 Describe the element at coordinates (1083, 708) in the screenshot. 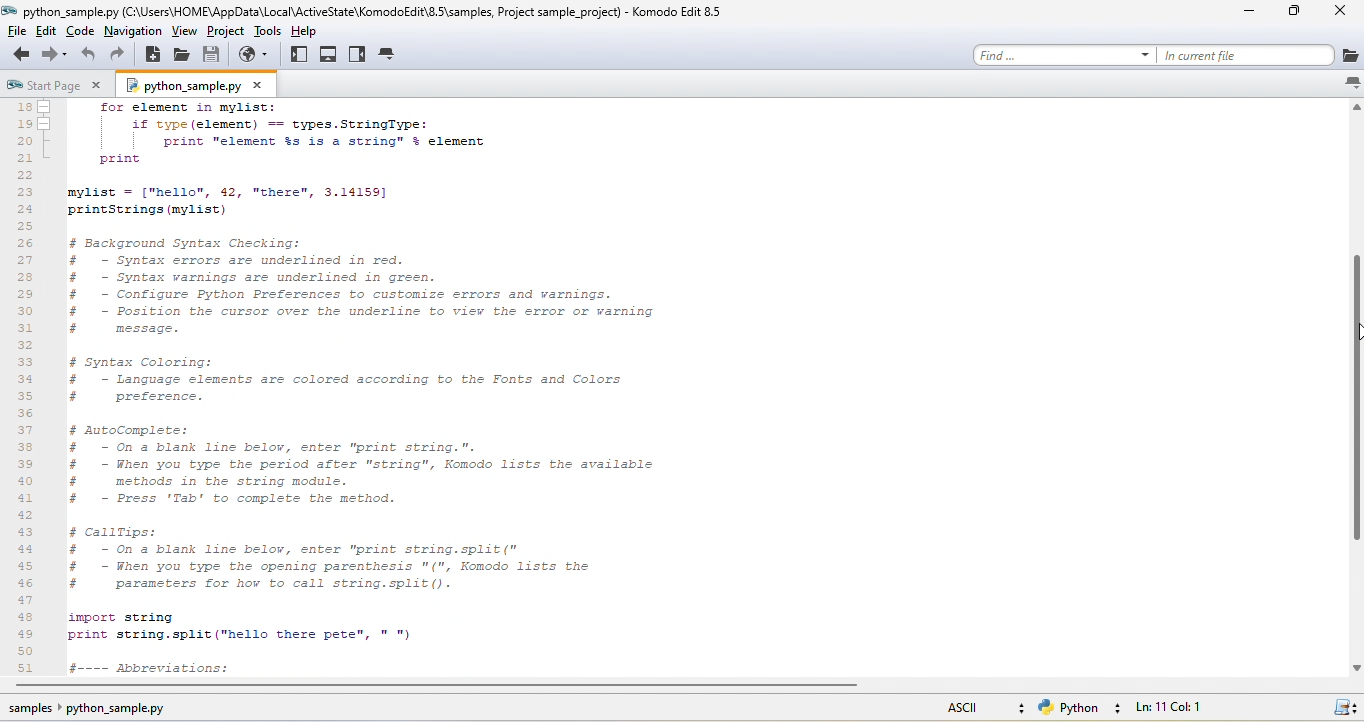

I see `python` at that location.